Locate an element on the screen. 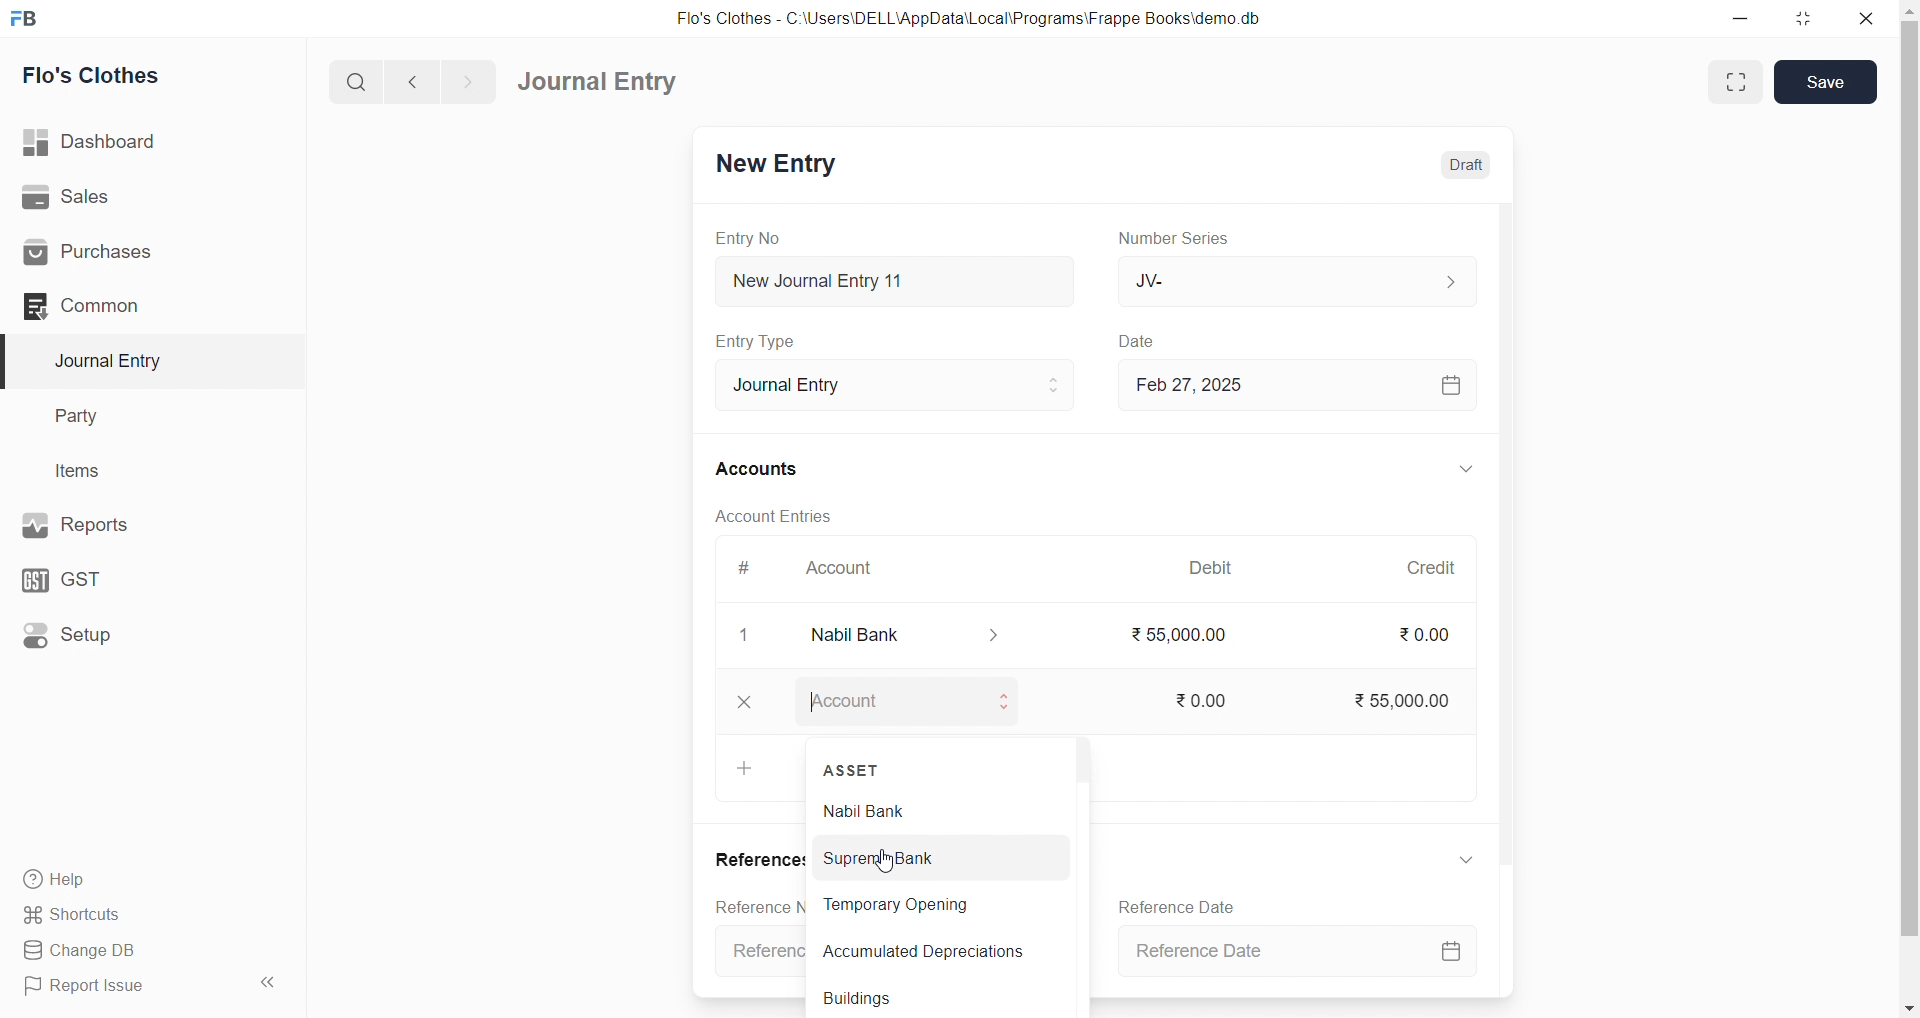 This screenshot has width=1920, height=1018. collapse sidebar is located at coordinates (271, 982).